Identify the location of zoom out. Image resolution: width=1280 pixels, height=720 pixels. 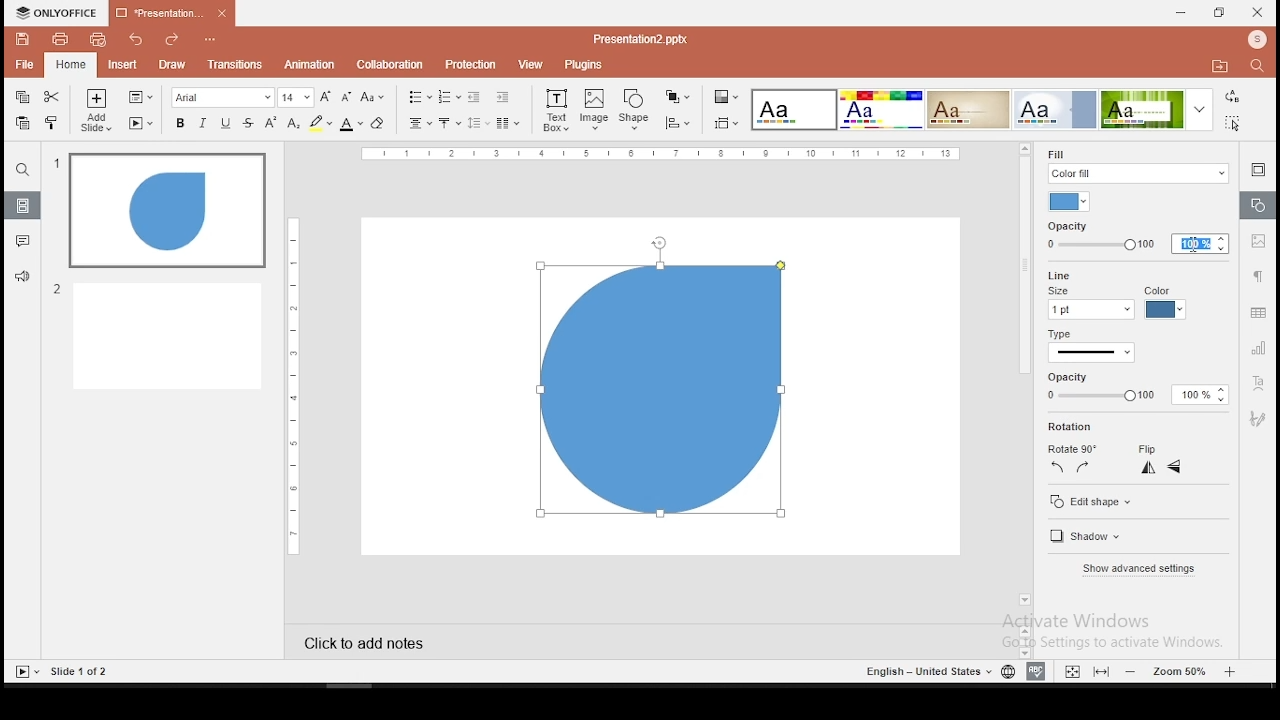
(1232, 671).